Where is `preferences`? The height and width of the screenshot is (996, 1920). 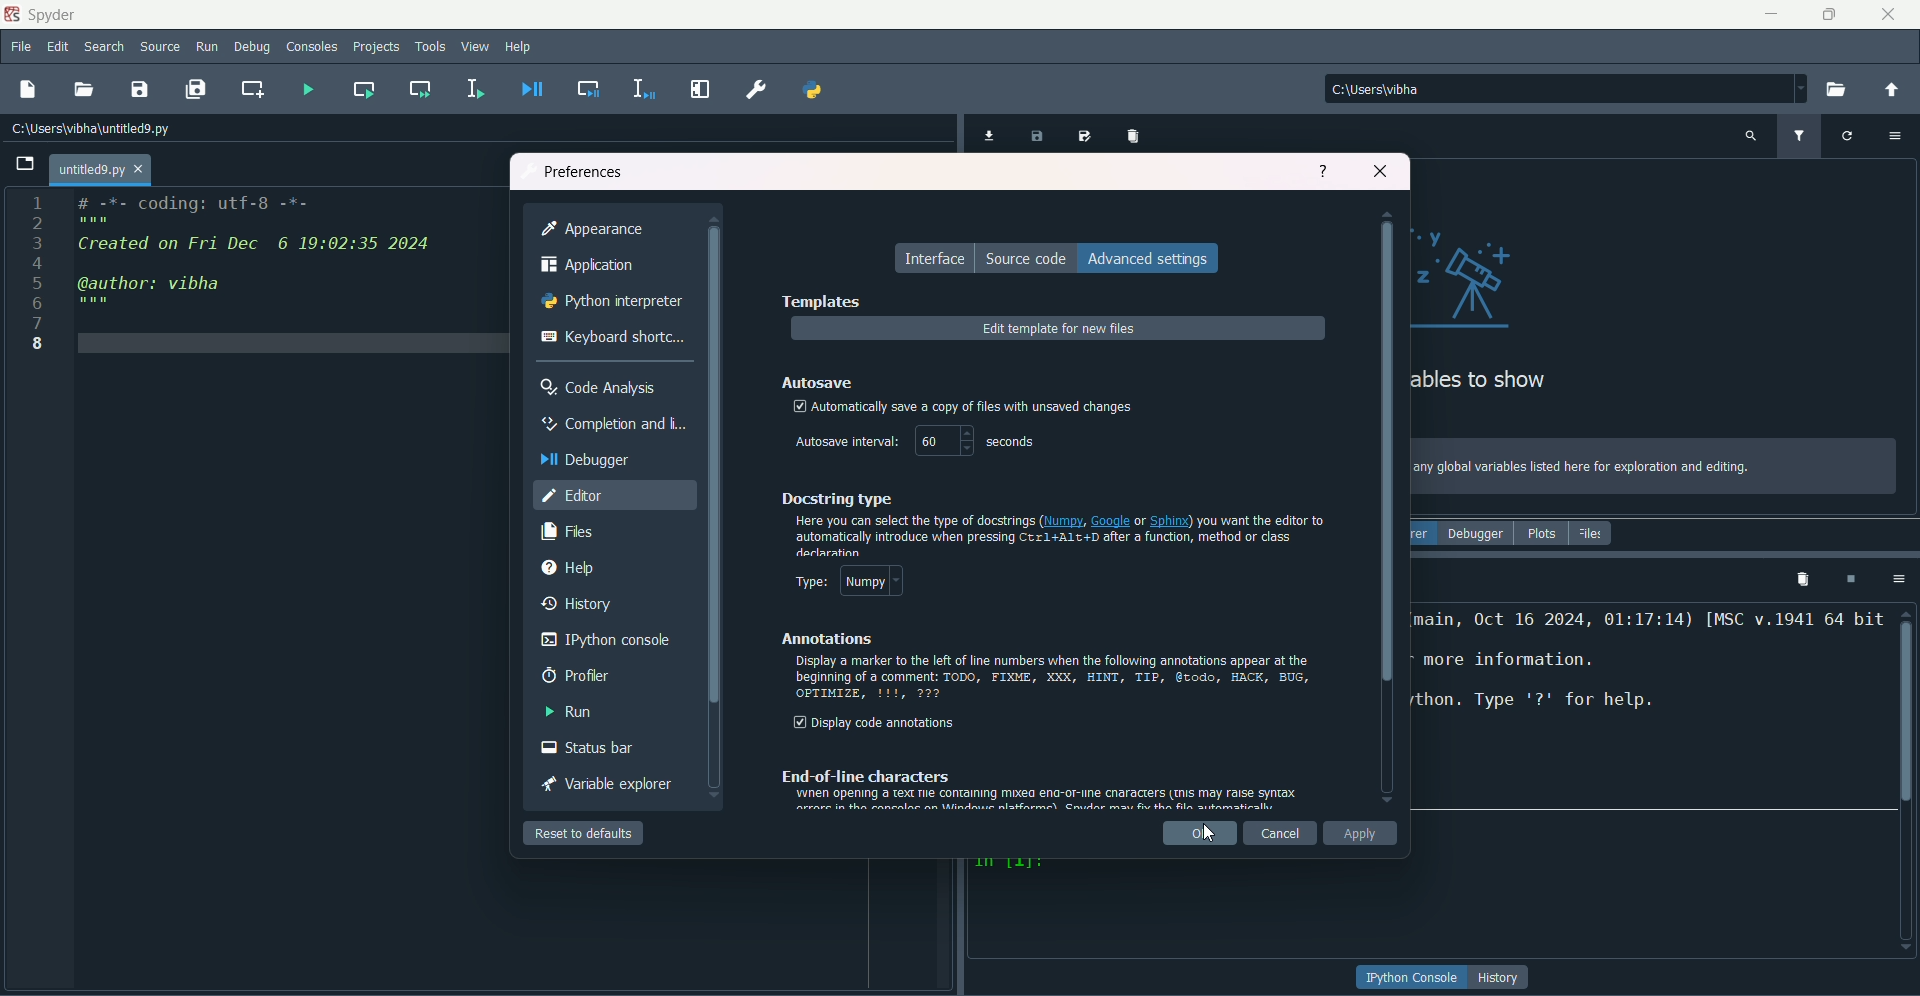 preferences is located at coordinates (584, 169).